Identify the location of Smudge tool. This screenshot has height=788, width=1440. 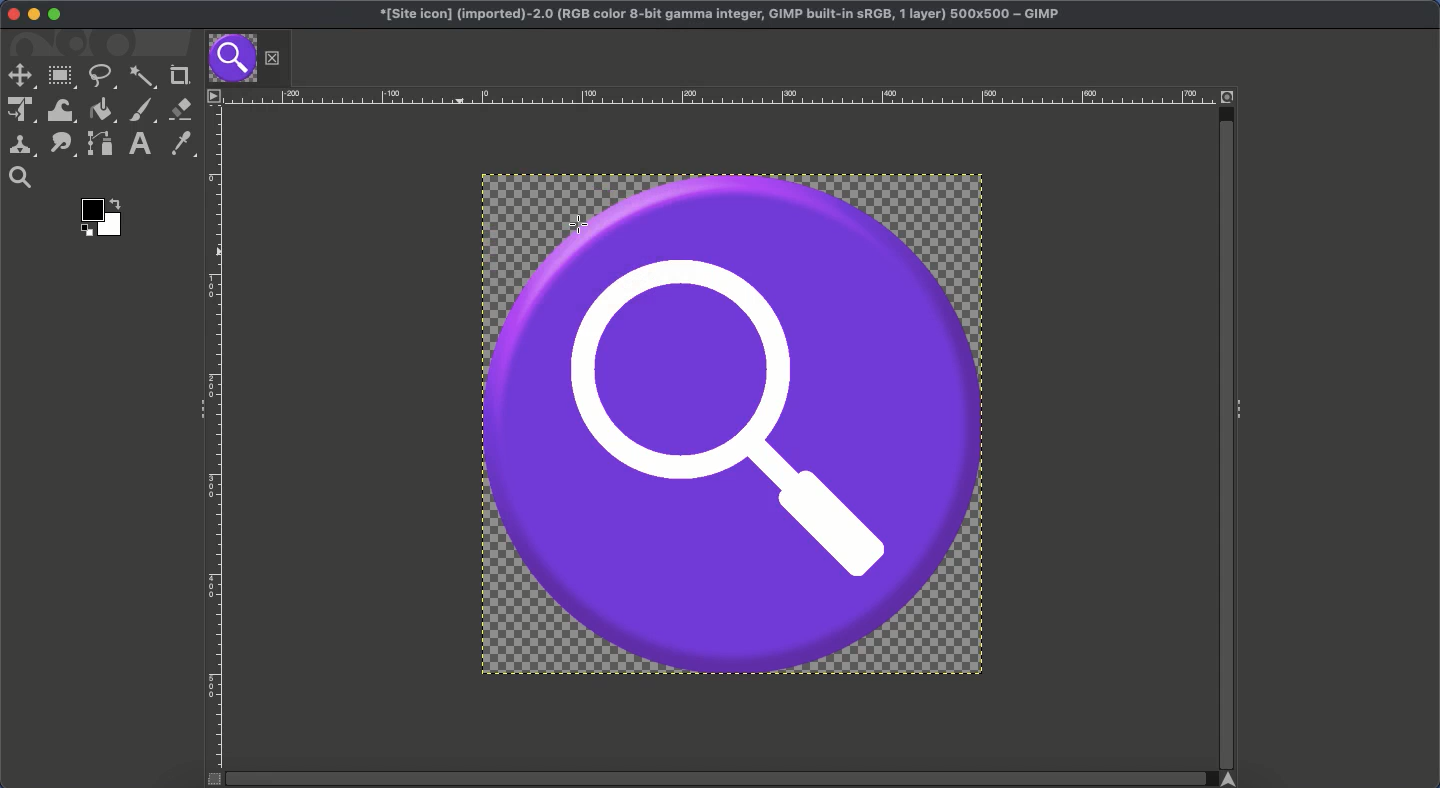
(61, 145).